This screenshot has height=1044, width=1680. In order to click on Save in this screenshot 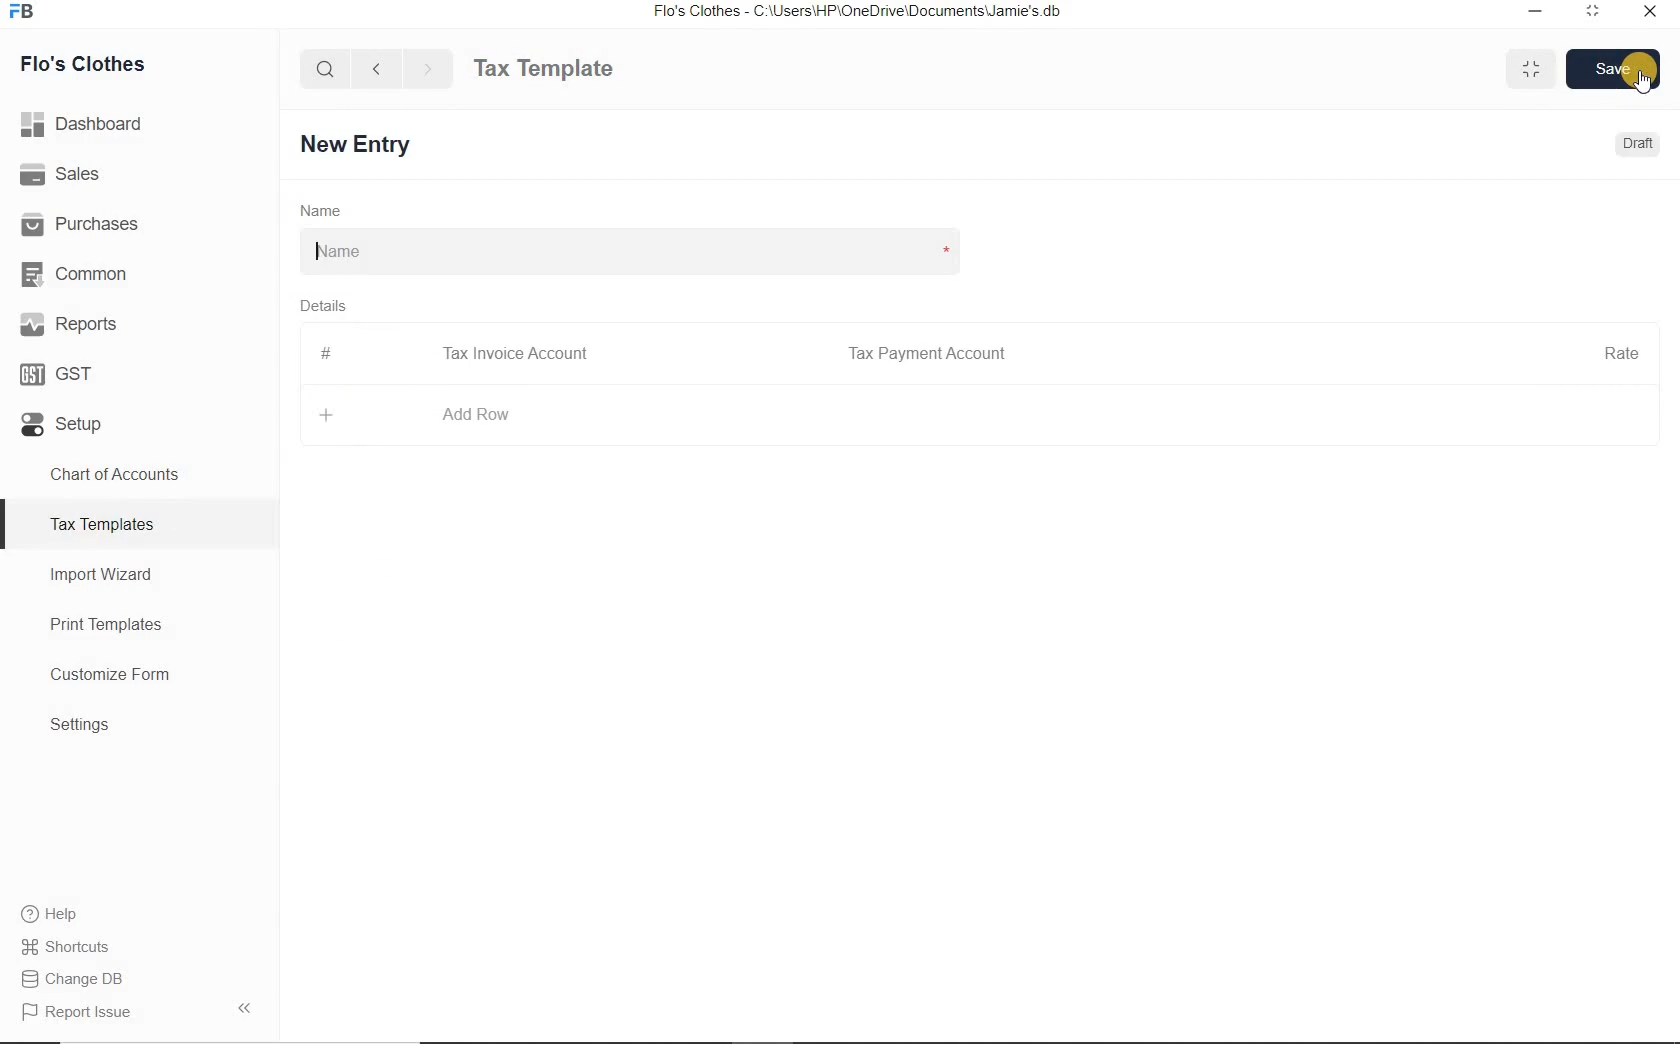, I will do `click(1614, 68)`.